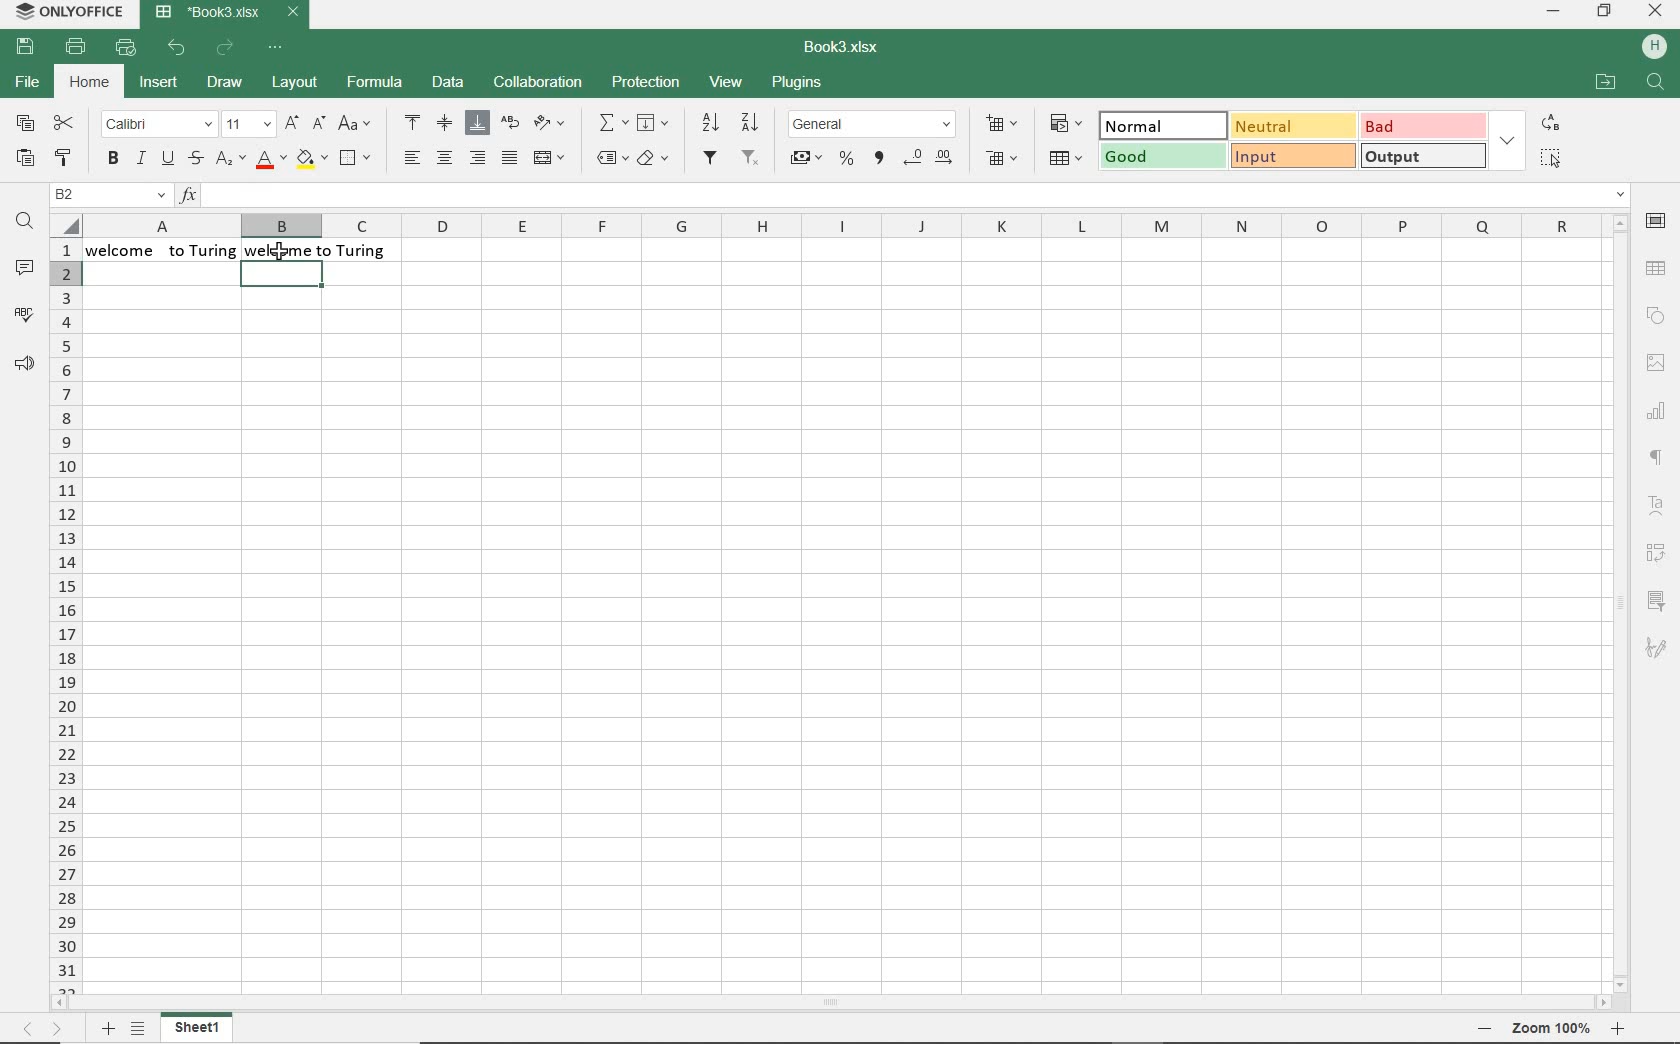 This screenshot has width=1680, height=1044. I want to click on fill, so click(652, 124).